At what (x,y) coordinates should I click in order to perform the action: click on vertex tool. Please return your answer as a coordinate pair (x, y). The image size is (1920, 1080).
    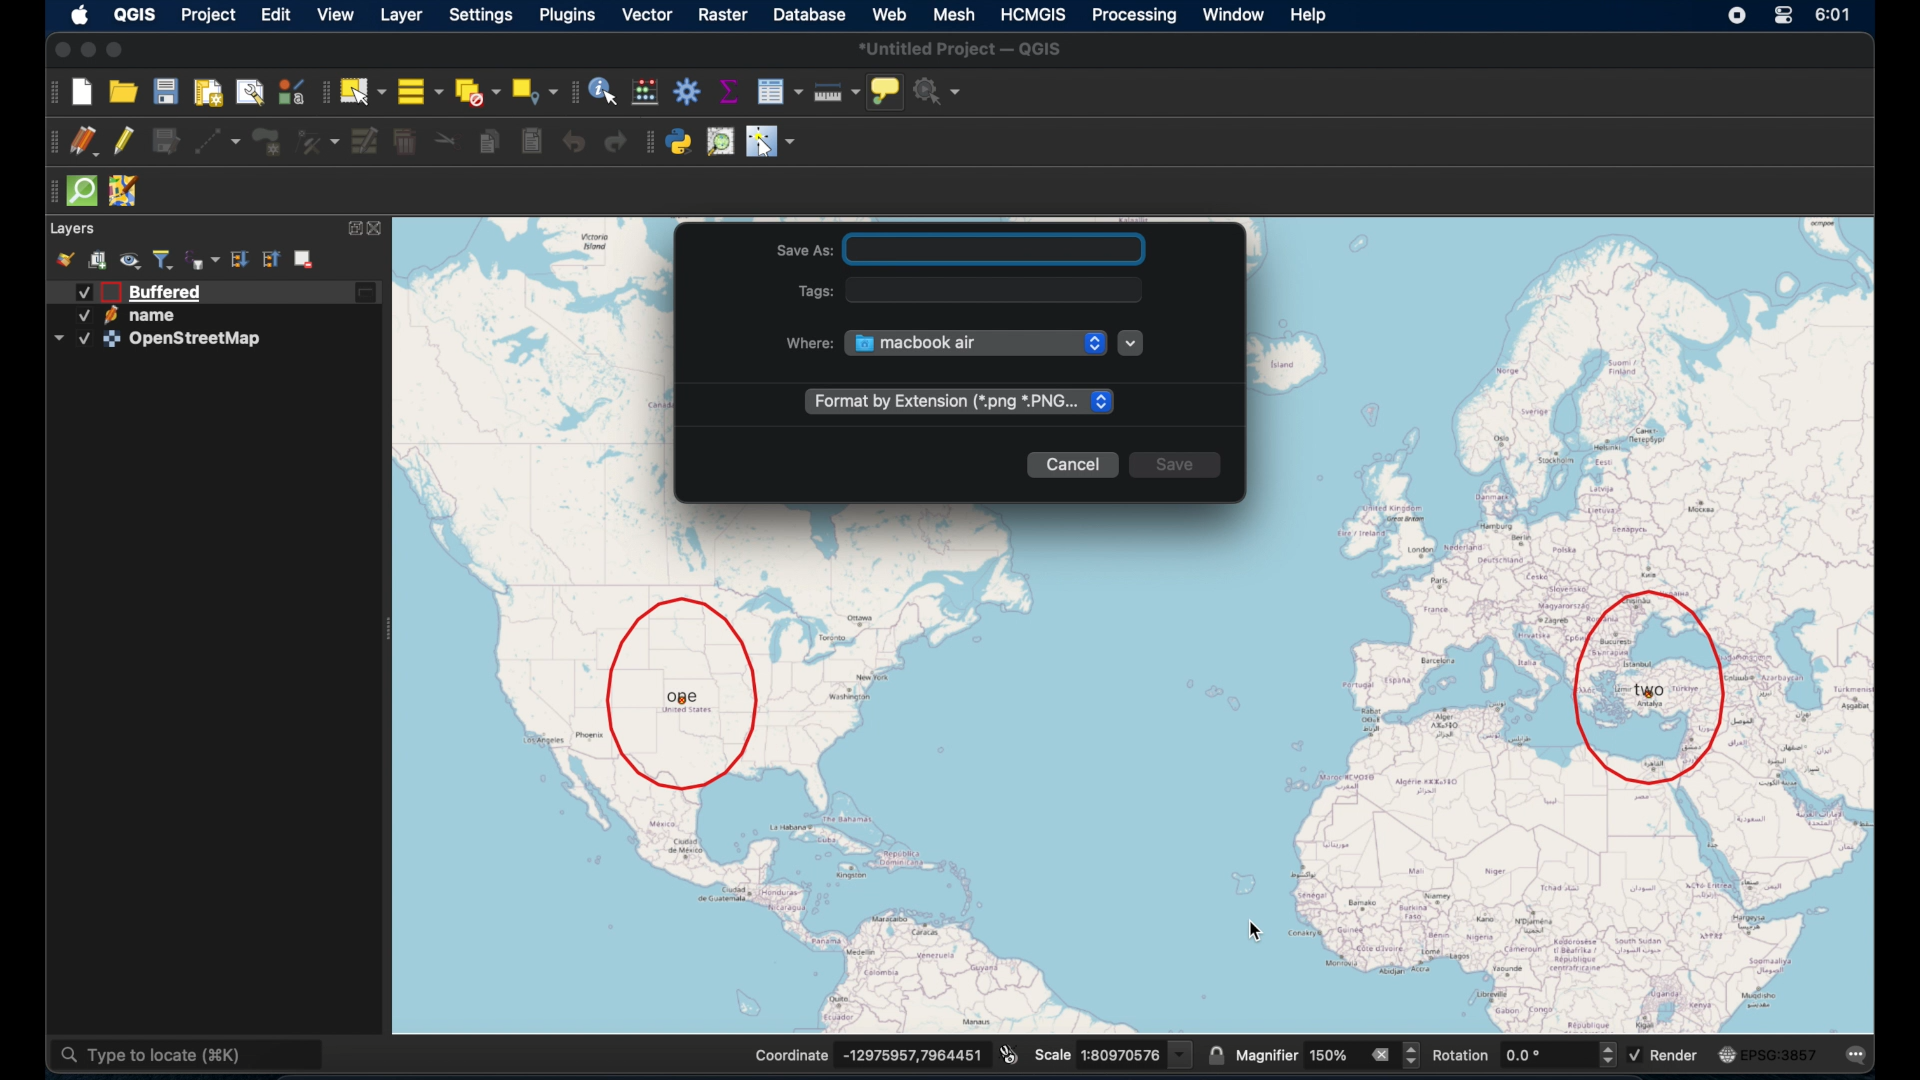
    Looking at the image, I should click on (317, 138).